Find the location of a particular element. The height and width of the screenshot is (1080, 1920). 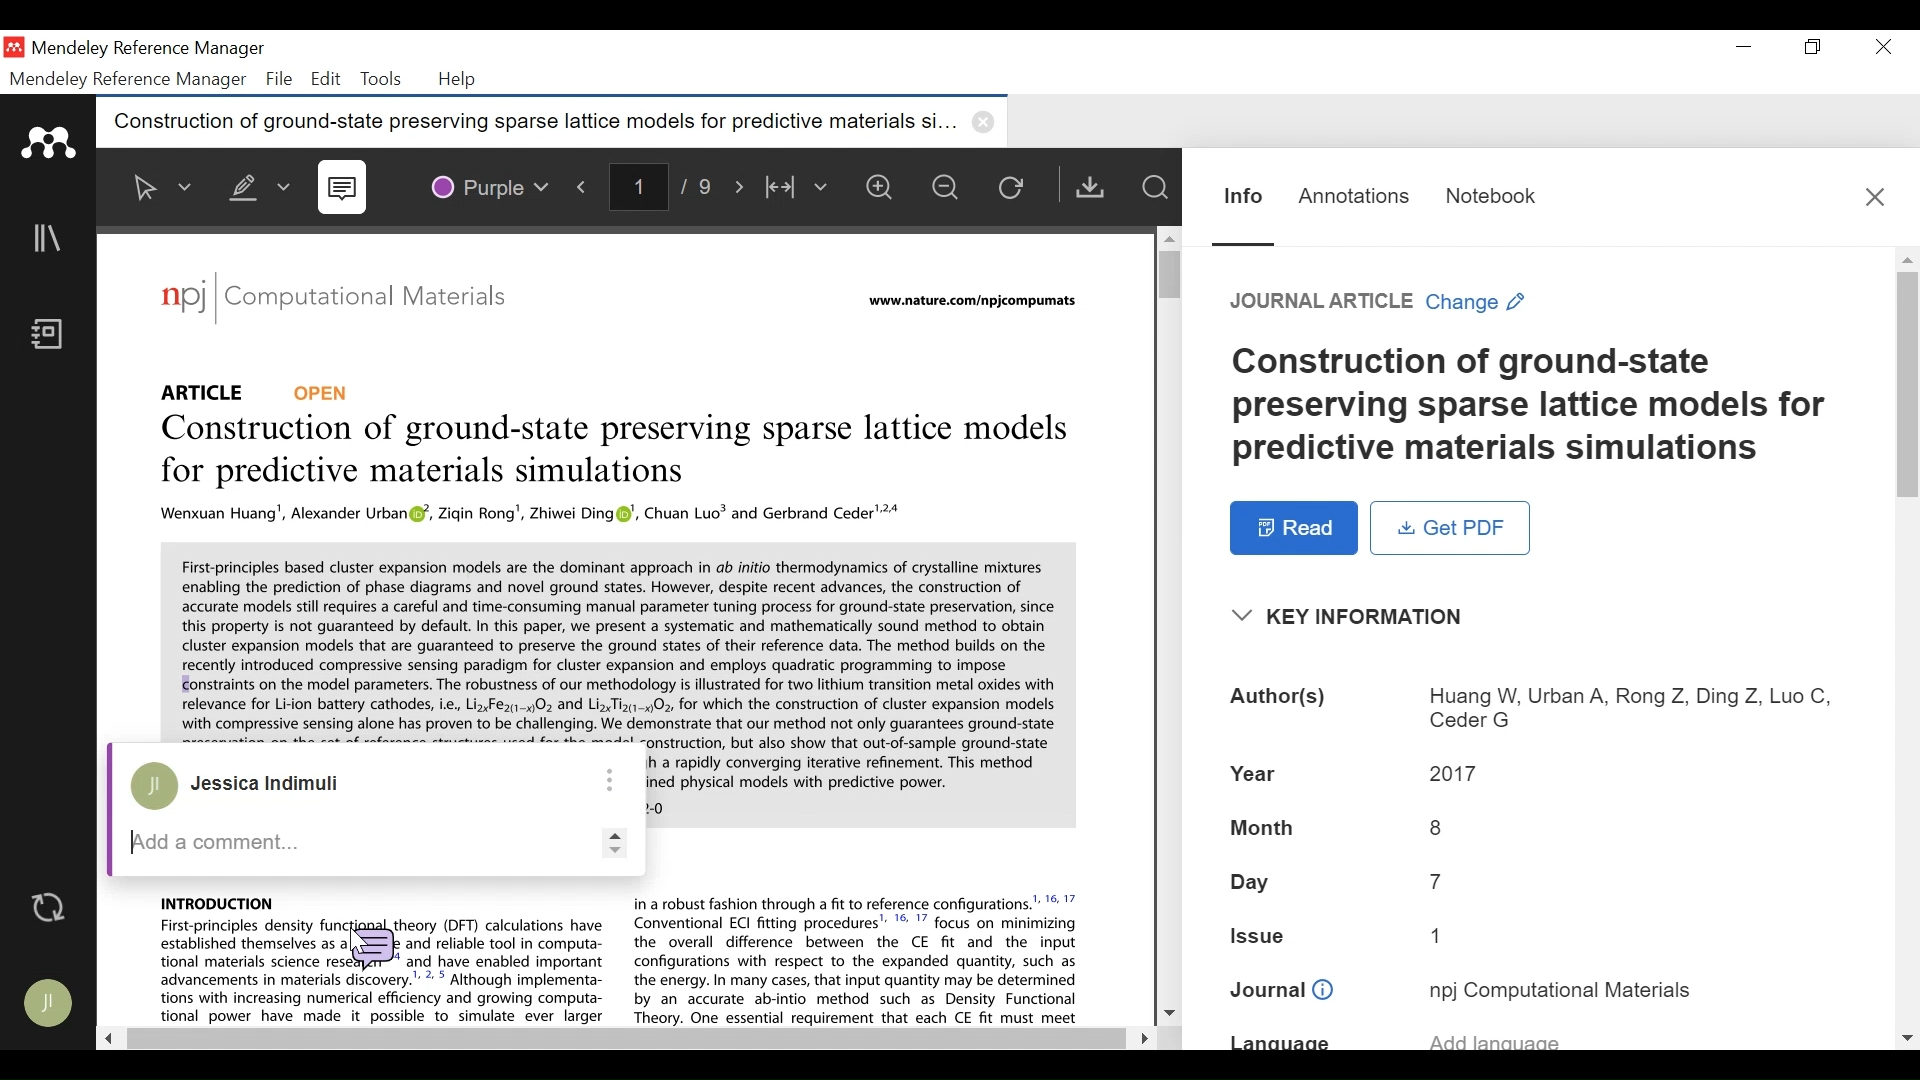

Scroll Right is located at coordinates (1139, 1035).